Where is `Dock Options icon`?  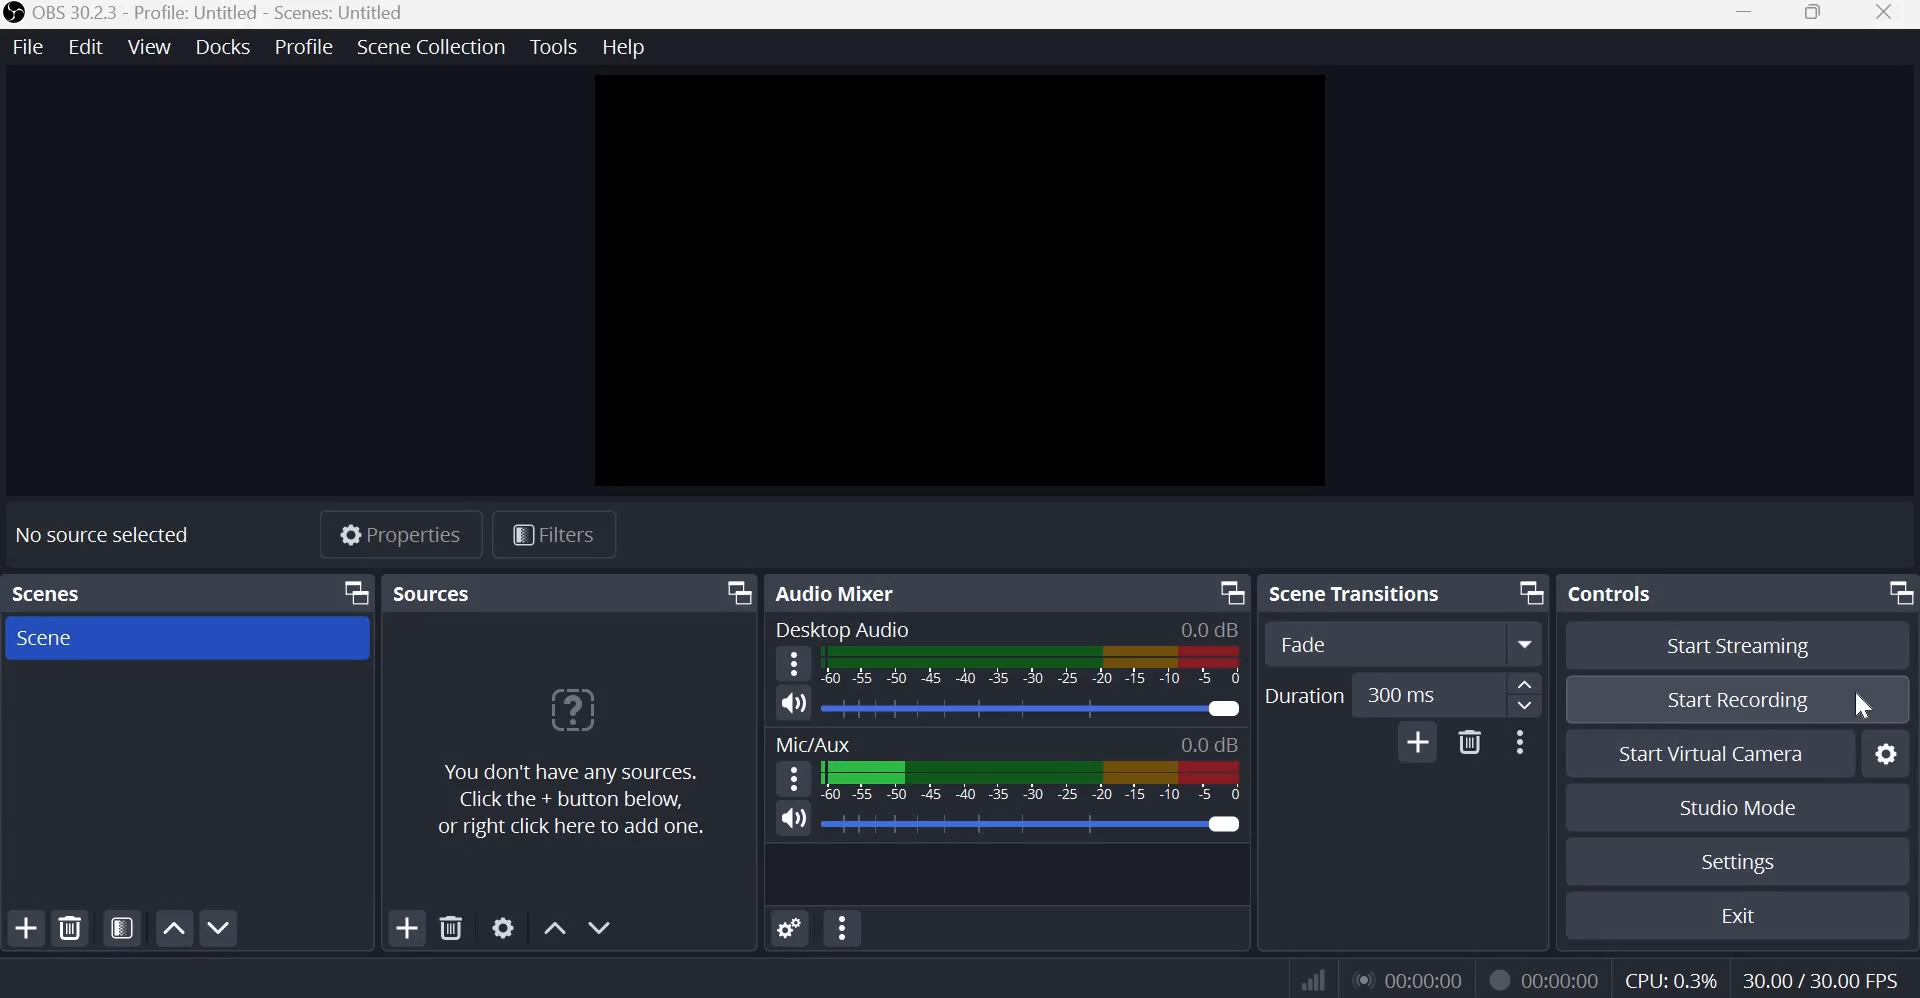 Dock Options icon is located at coordinates (1898, 592).